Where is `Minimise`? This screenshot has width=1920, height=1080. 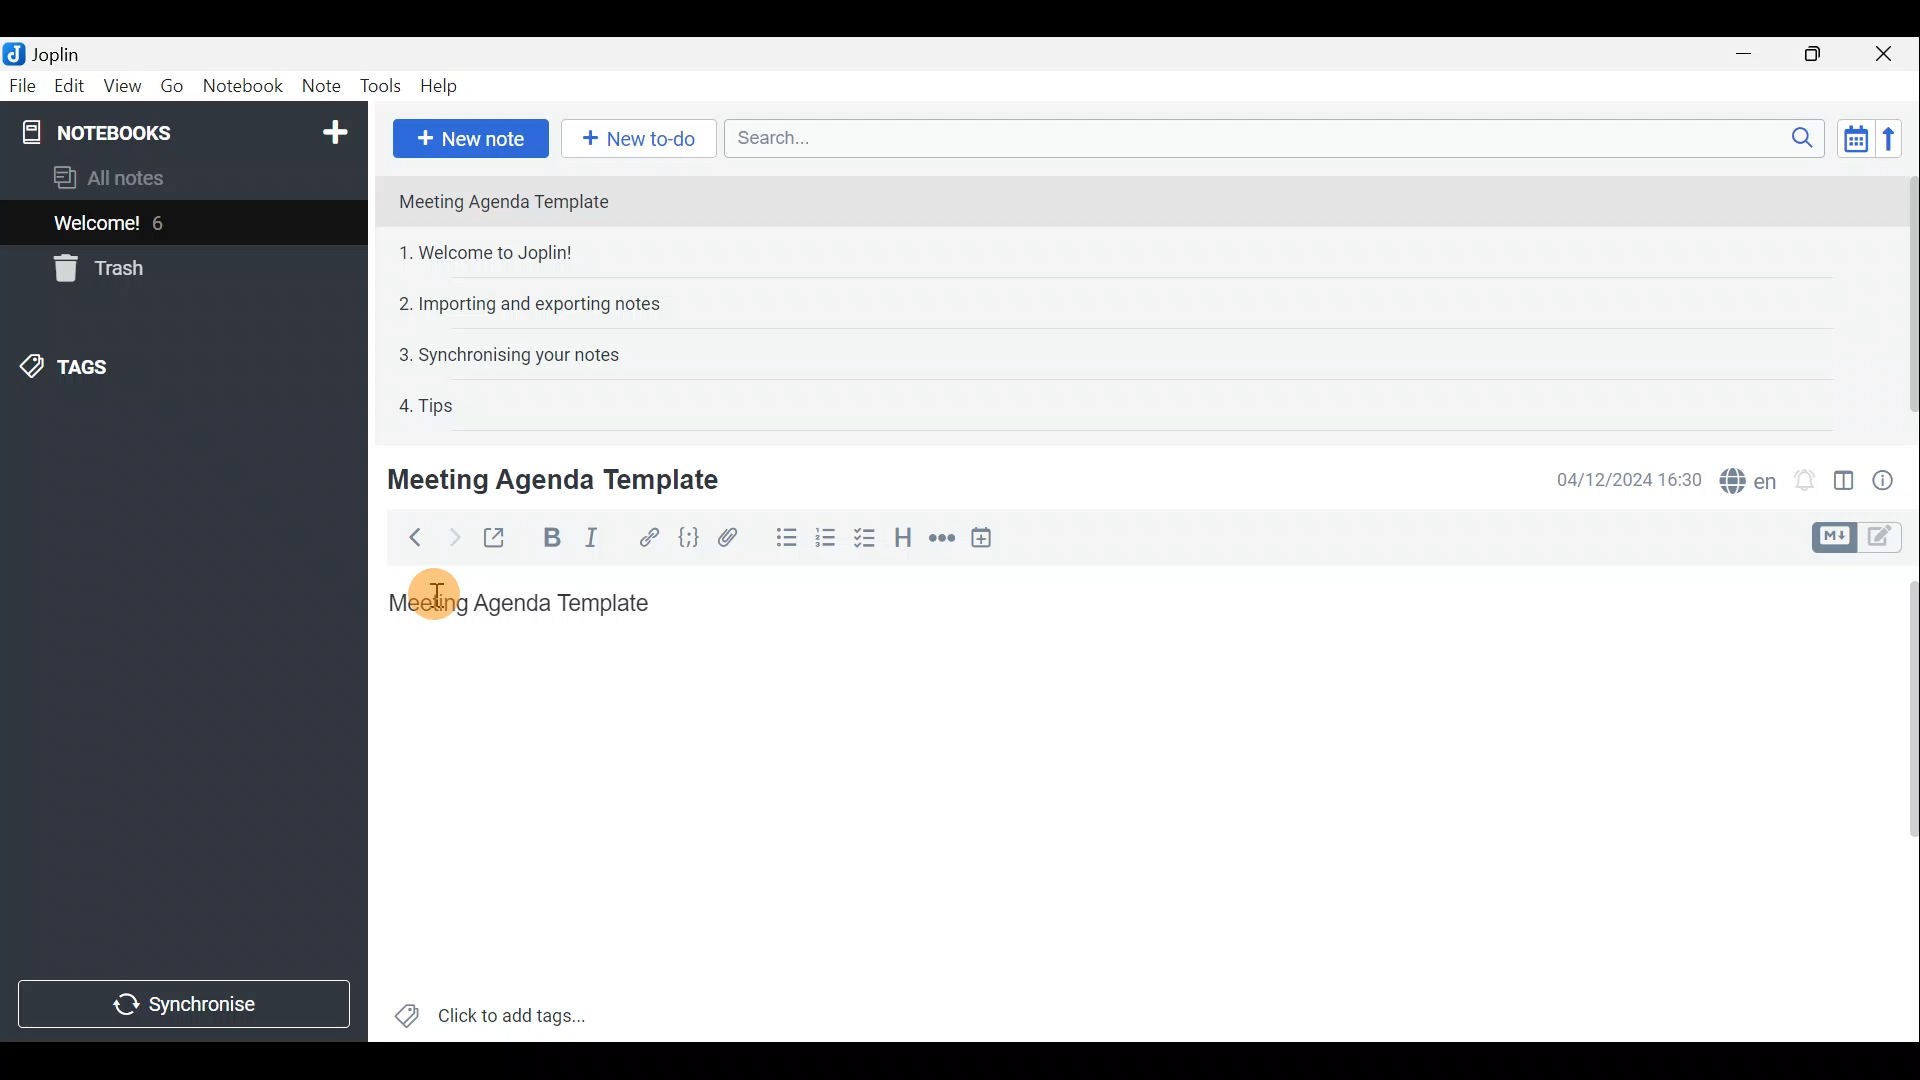 Minimise is located at coordinates (1747, 53).